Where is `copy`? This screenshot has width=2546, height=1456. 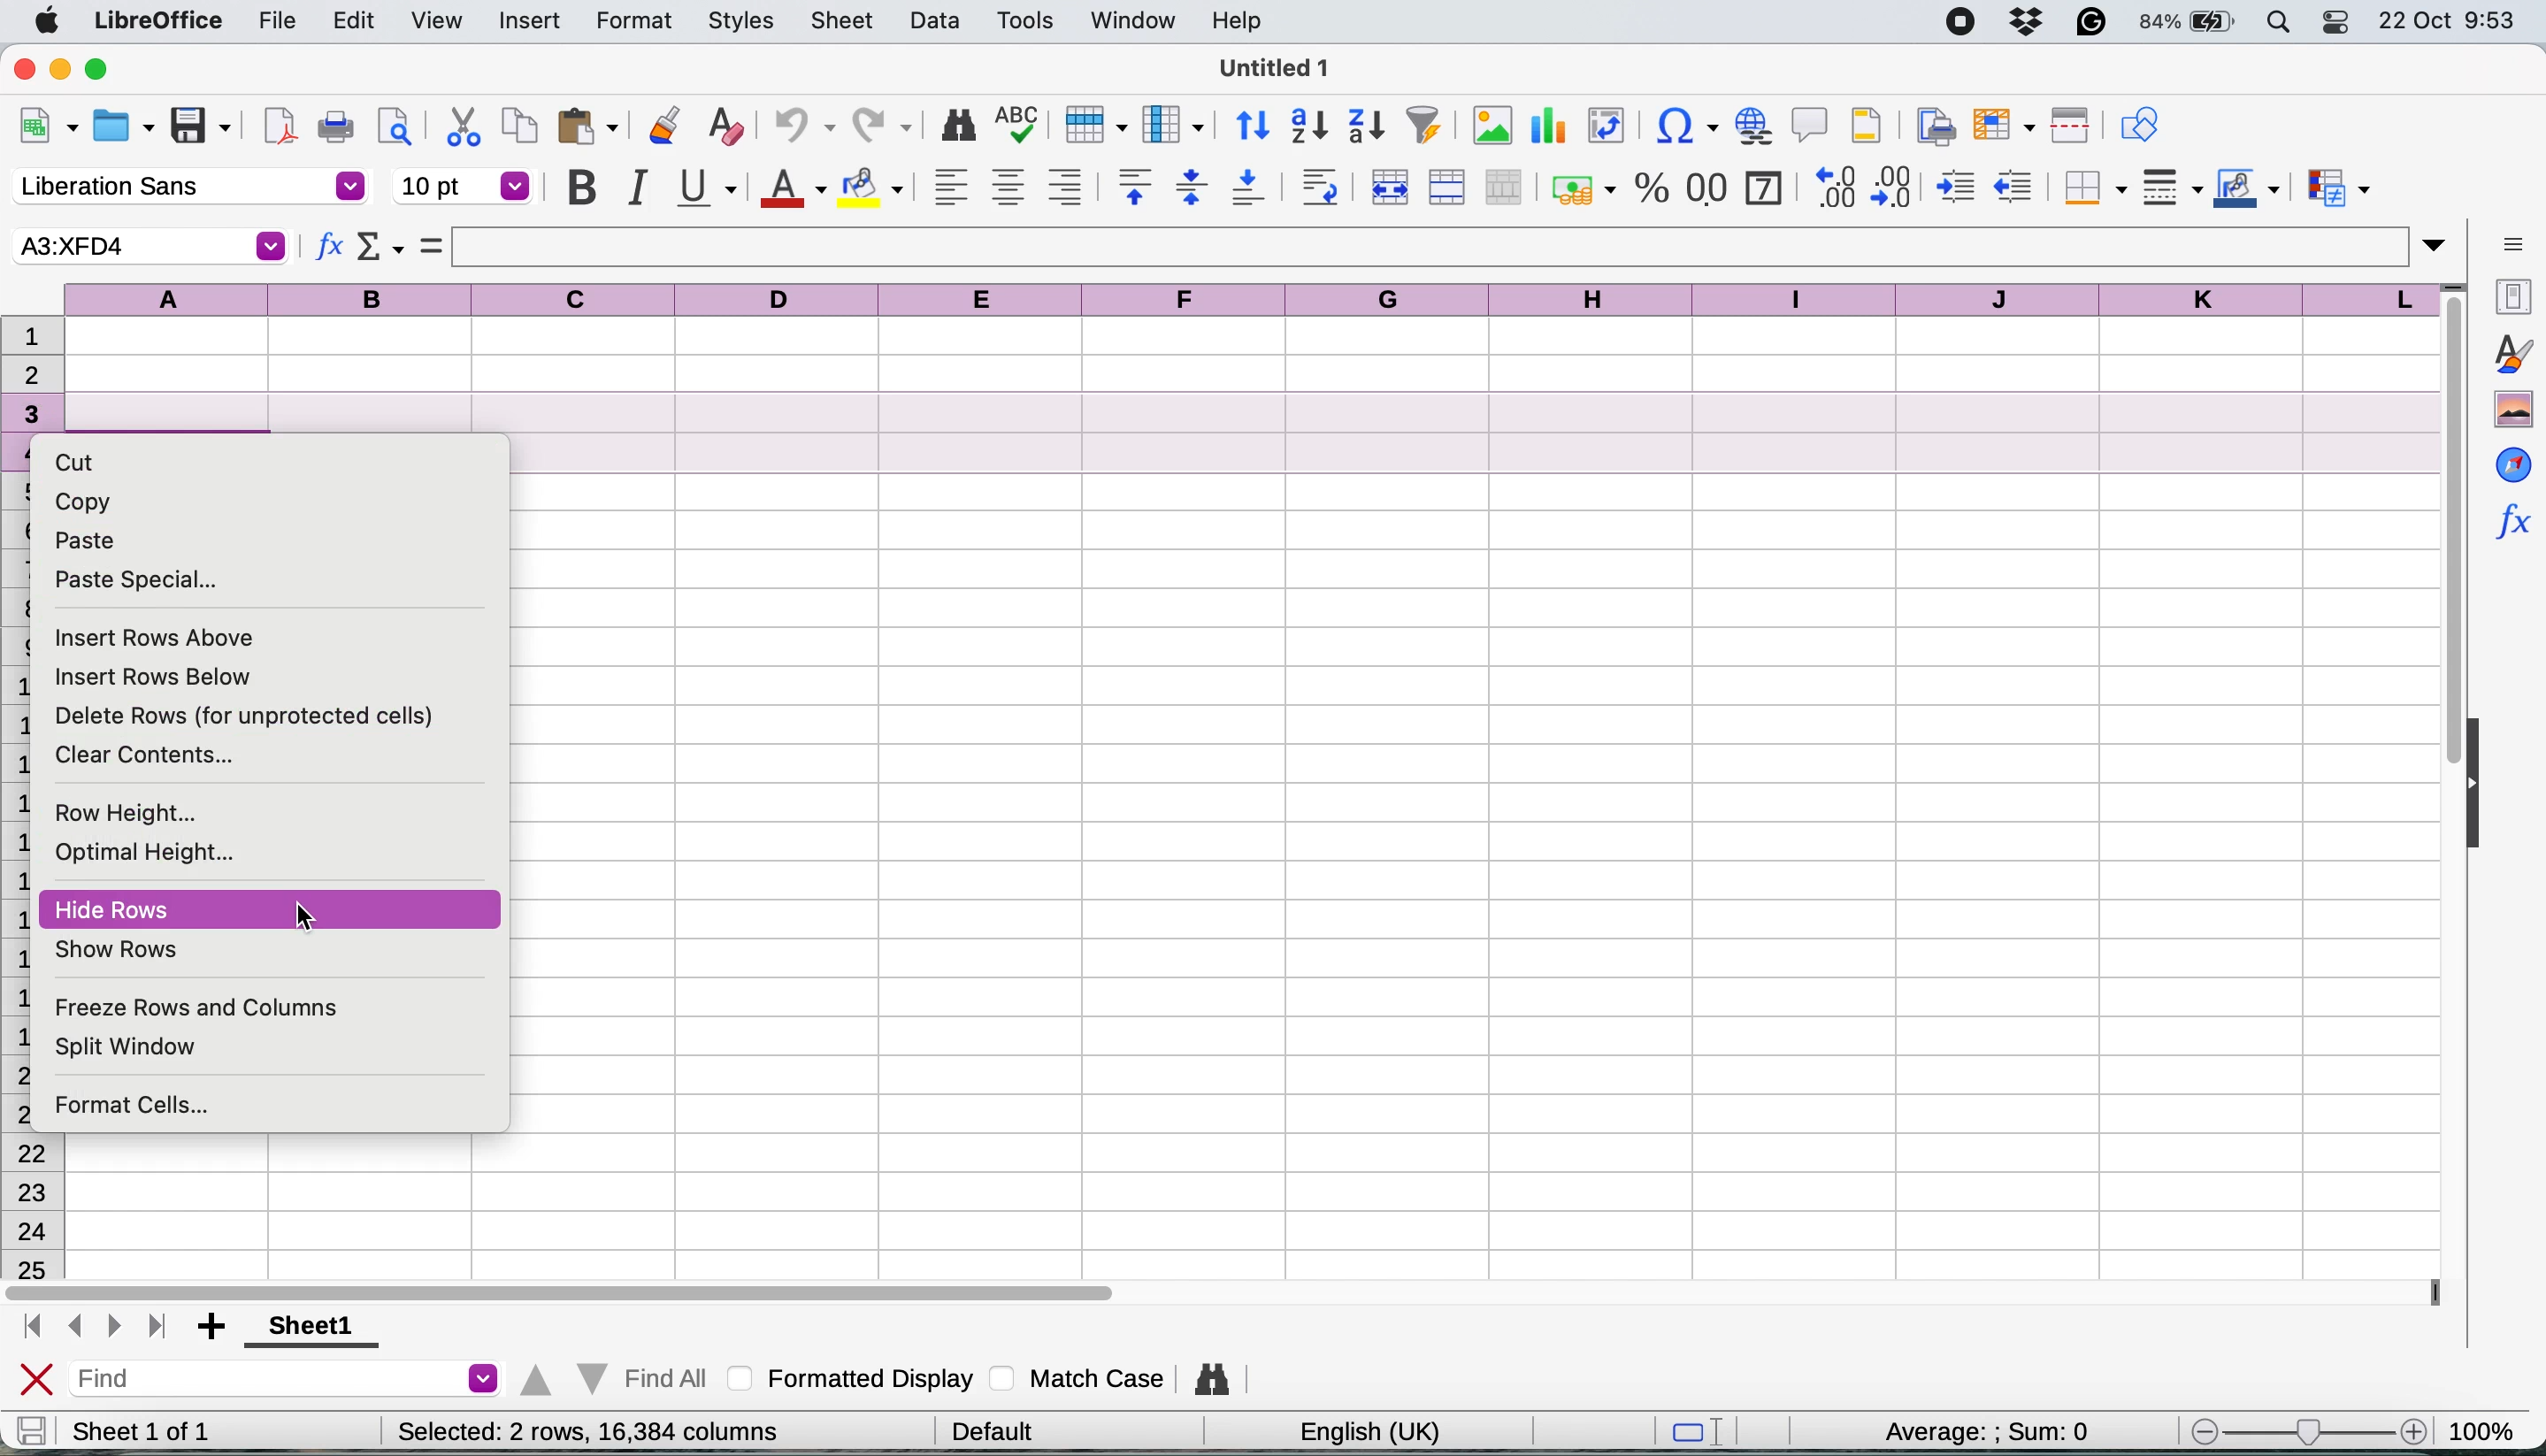
copy is located at coordinates (521, 125).